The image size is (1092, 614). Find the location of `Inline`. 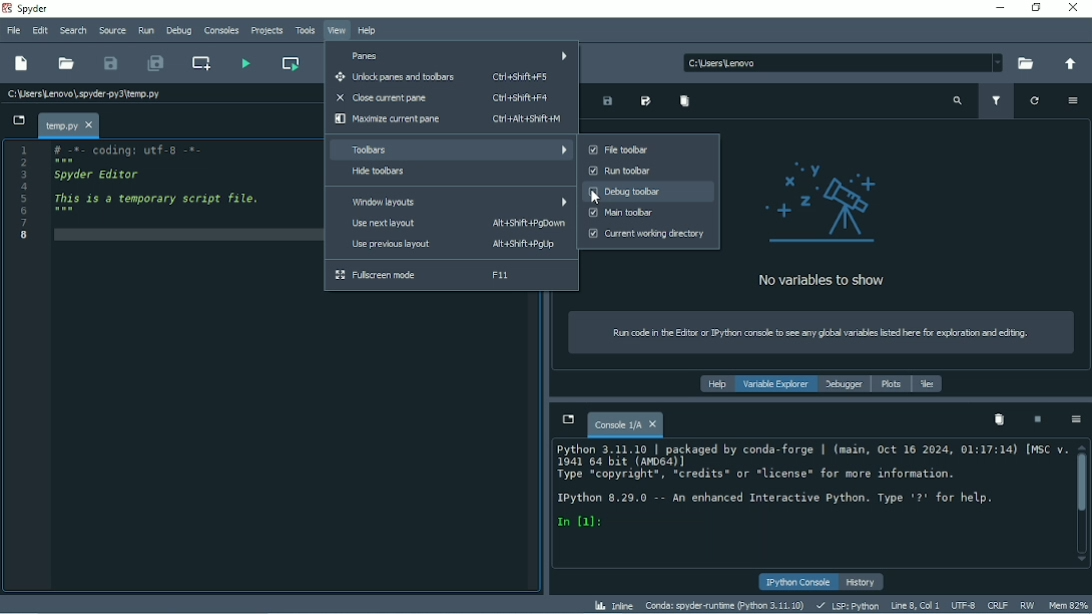

Inline is located at coordinates (614, 605).